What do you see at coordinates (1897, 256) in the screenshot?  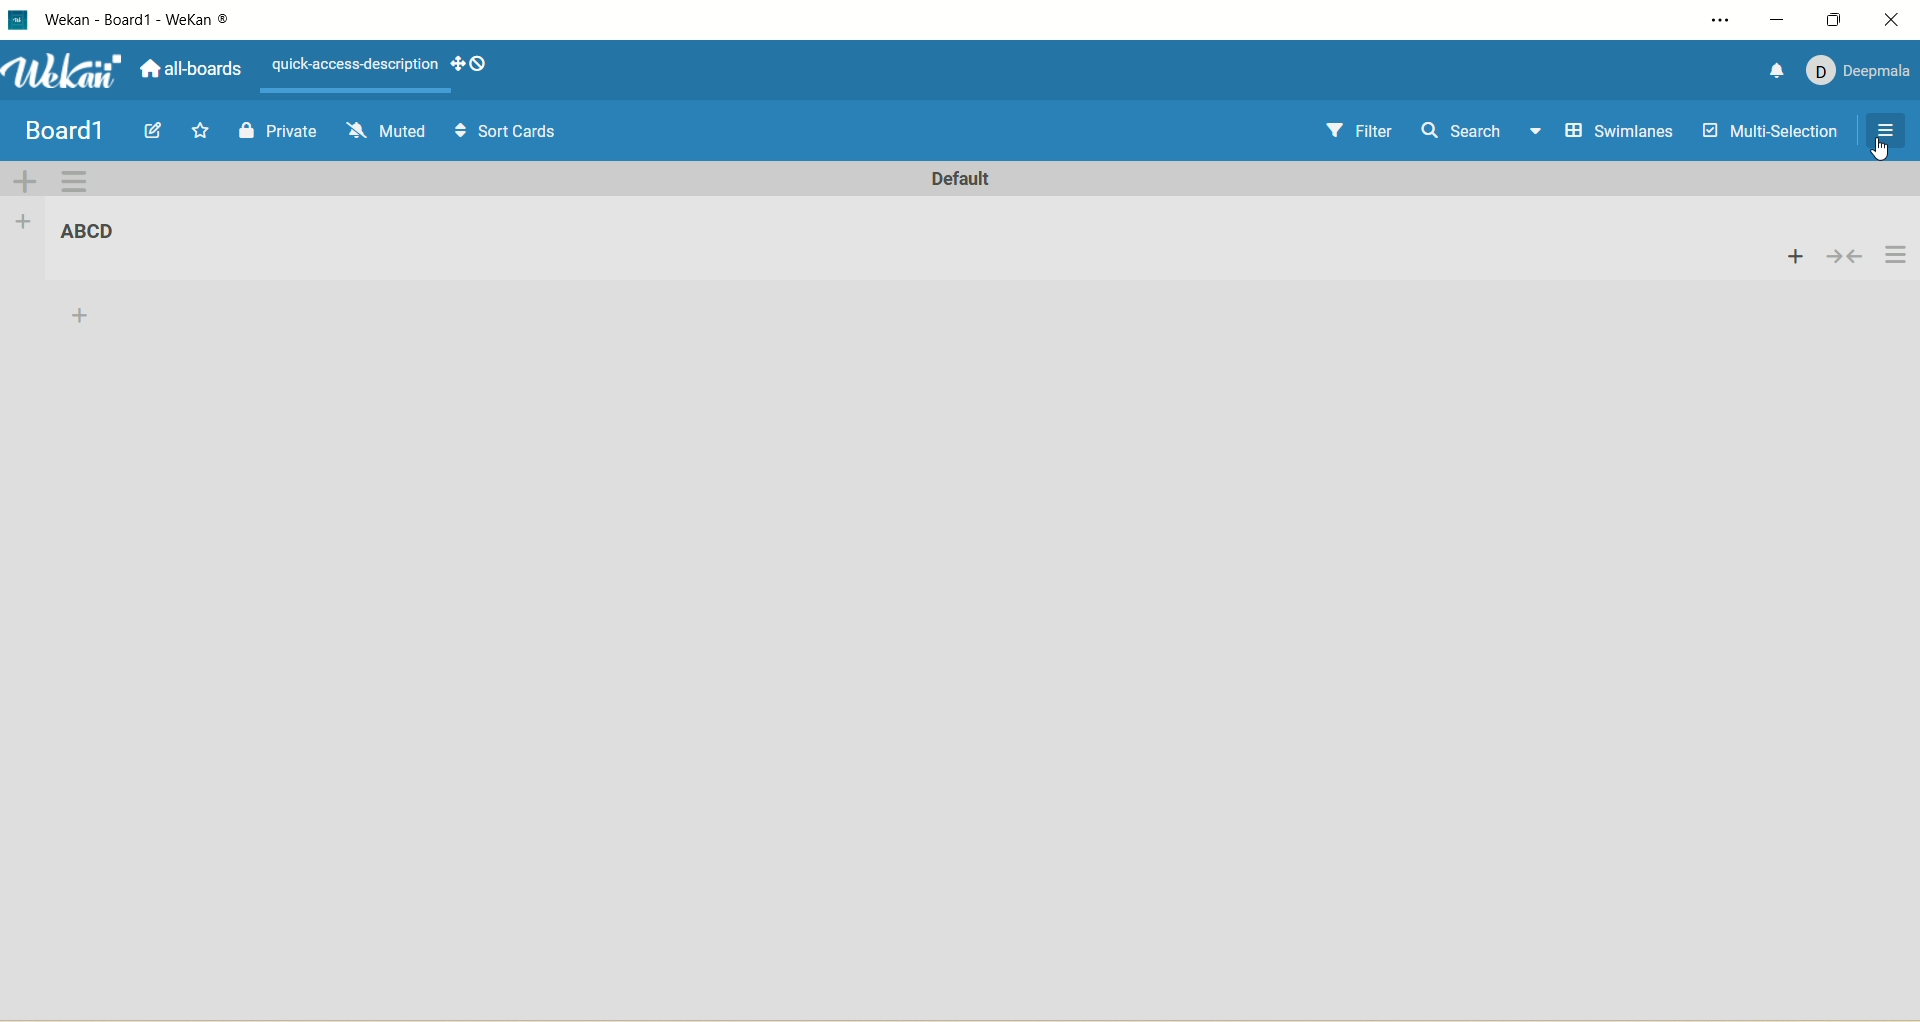 I see `actions` at bounding box center [1897, 256].